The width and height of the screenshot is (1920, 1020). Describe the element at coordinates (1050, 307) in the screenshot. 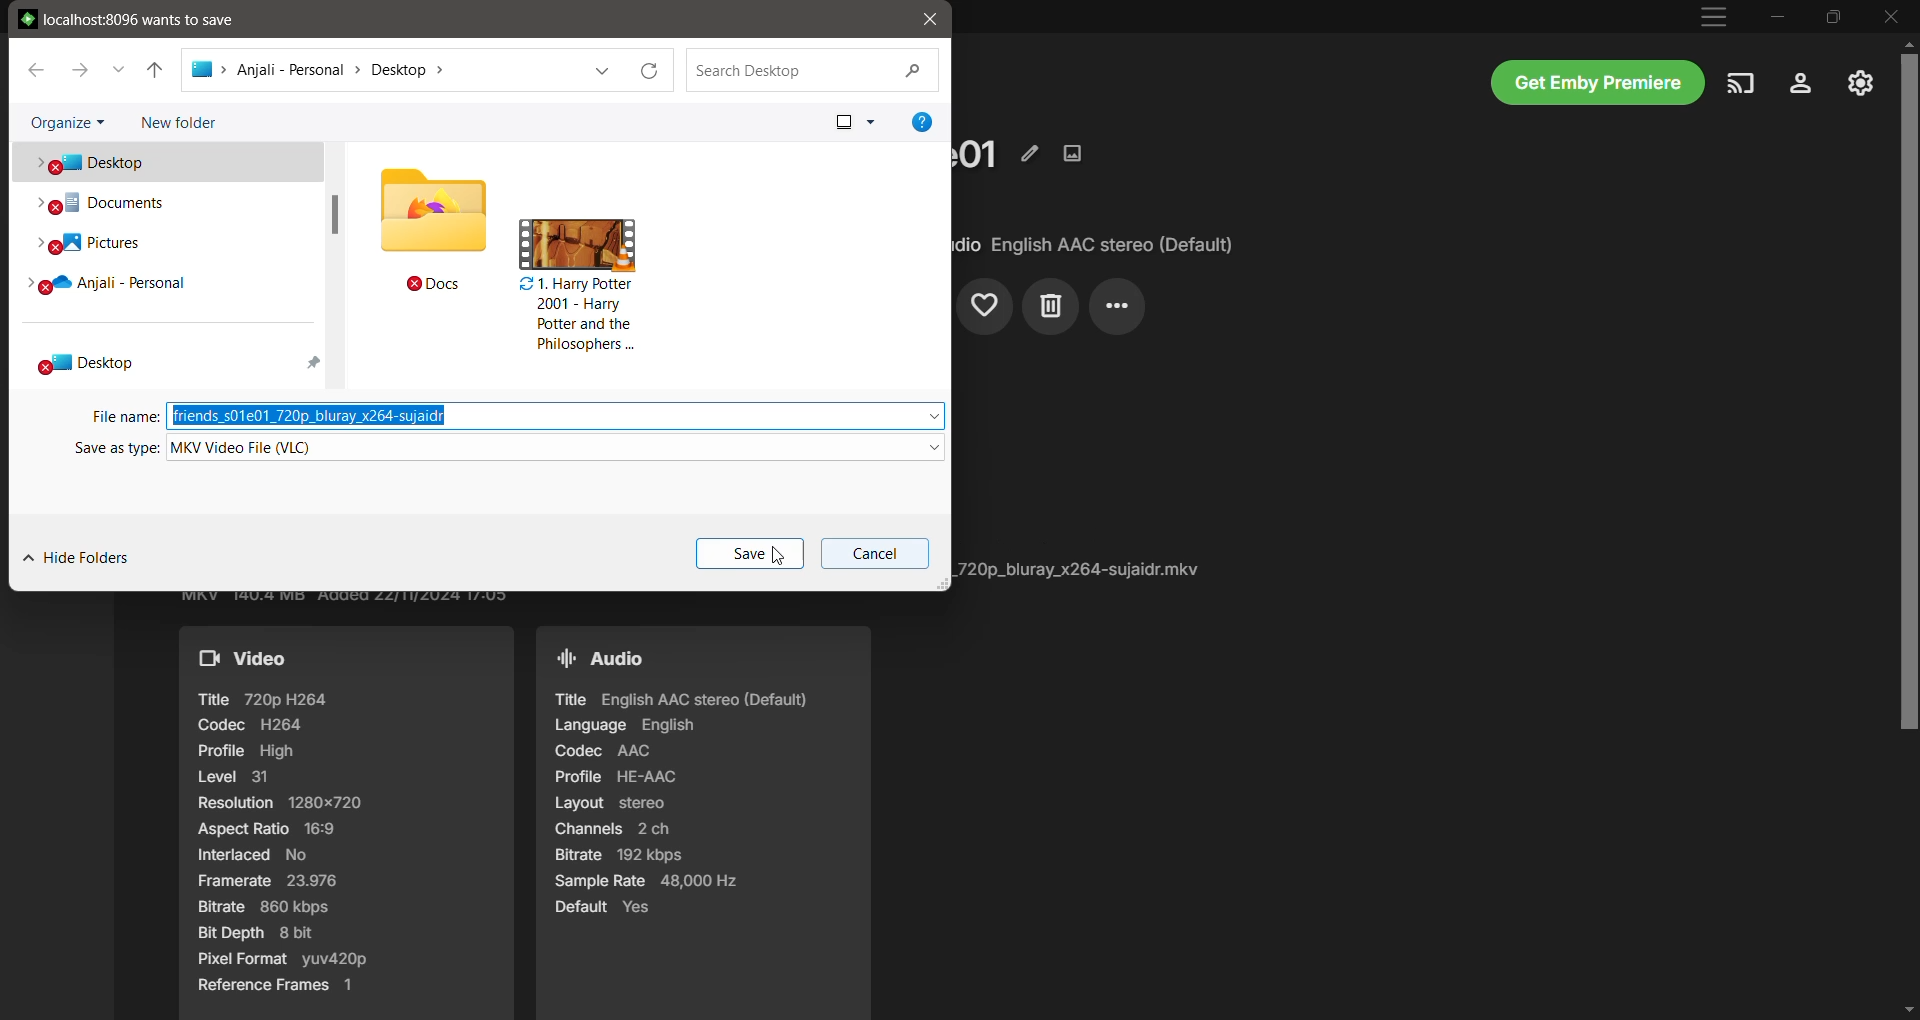

I see `Delete` at that location.